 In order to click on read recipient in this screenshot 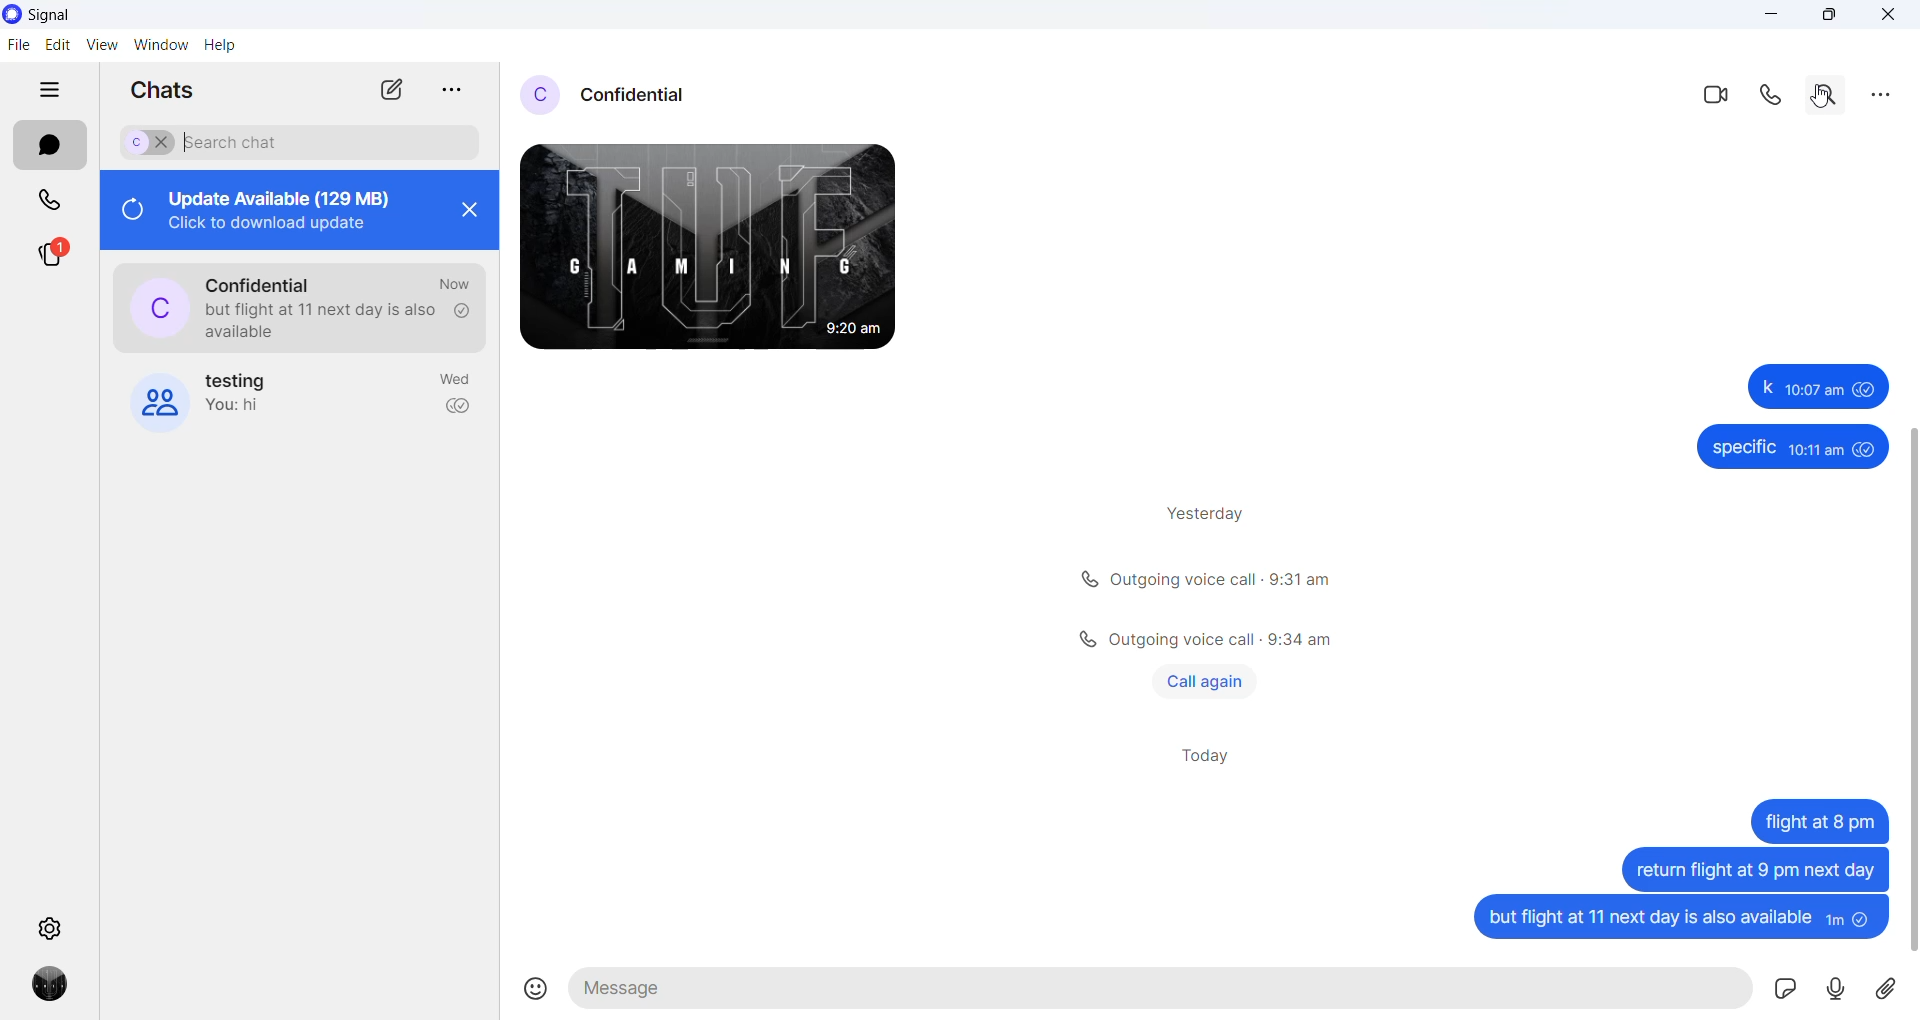, I will do `click(458, 409)`.